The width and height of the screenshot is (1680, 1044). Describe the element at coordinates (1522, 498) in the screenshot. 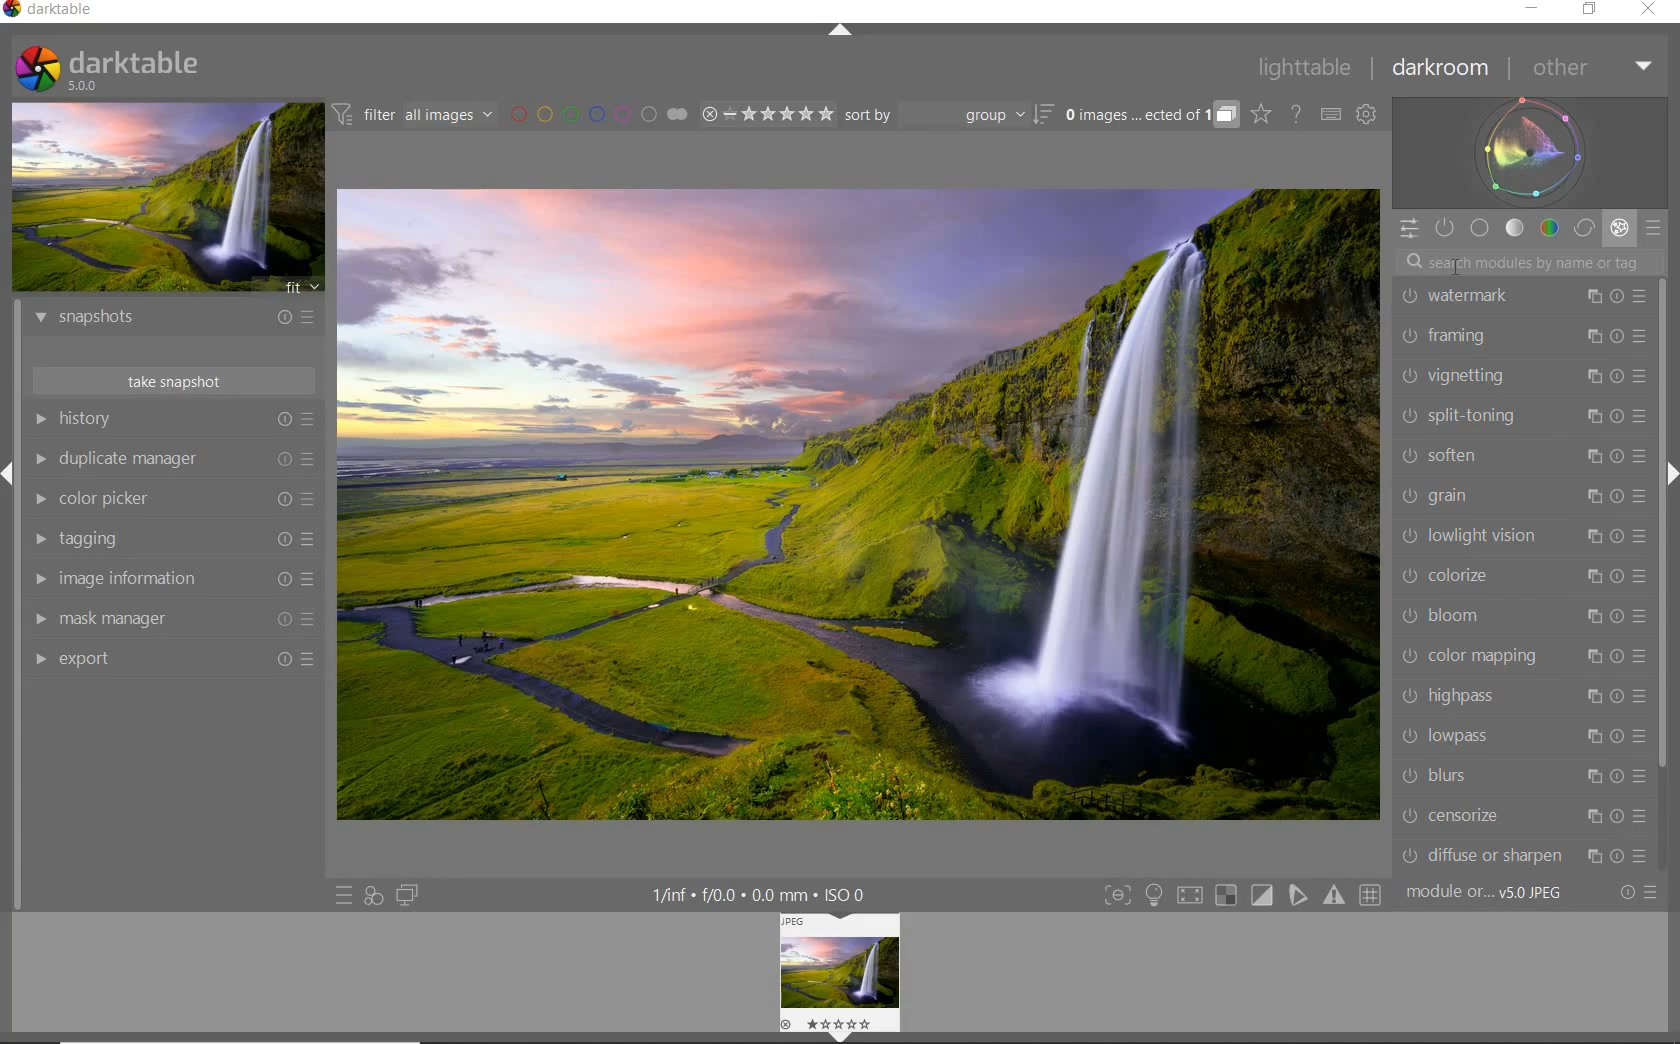

I see `grain` at that location.